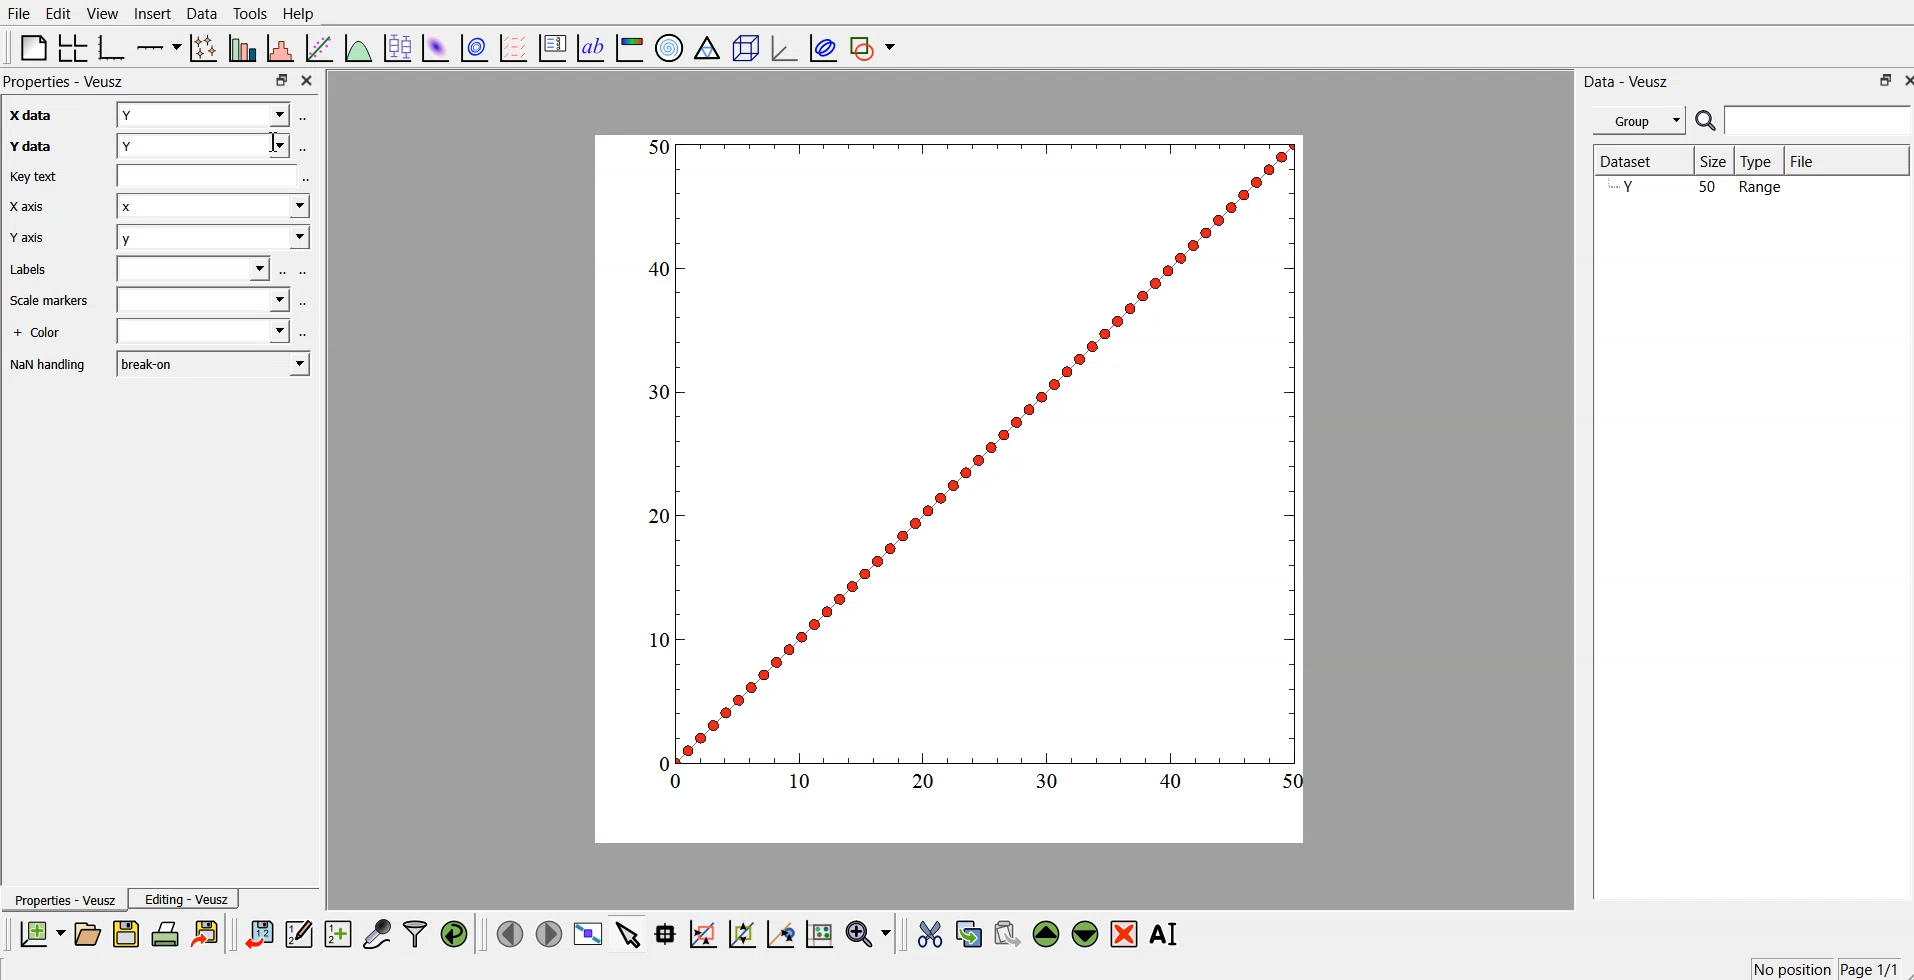 The width and height of the screenshot is (1914, 980). What do you see at coordinates (743, 935) in the screenshot?
I see `click to zoom out graph axes` at bounding box center [743, 935].